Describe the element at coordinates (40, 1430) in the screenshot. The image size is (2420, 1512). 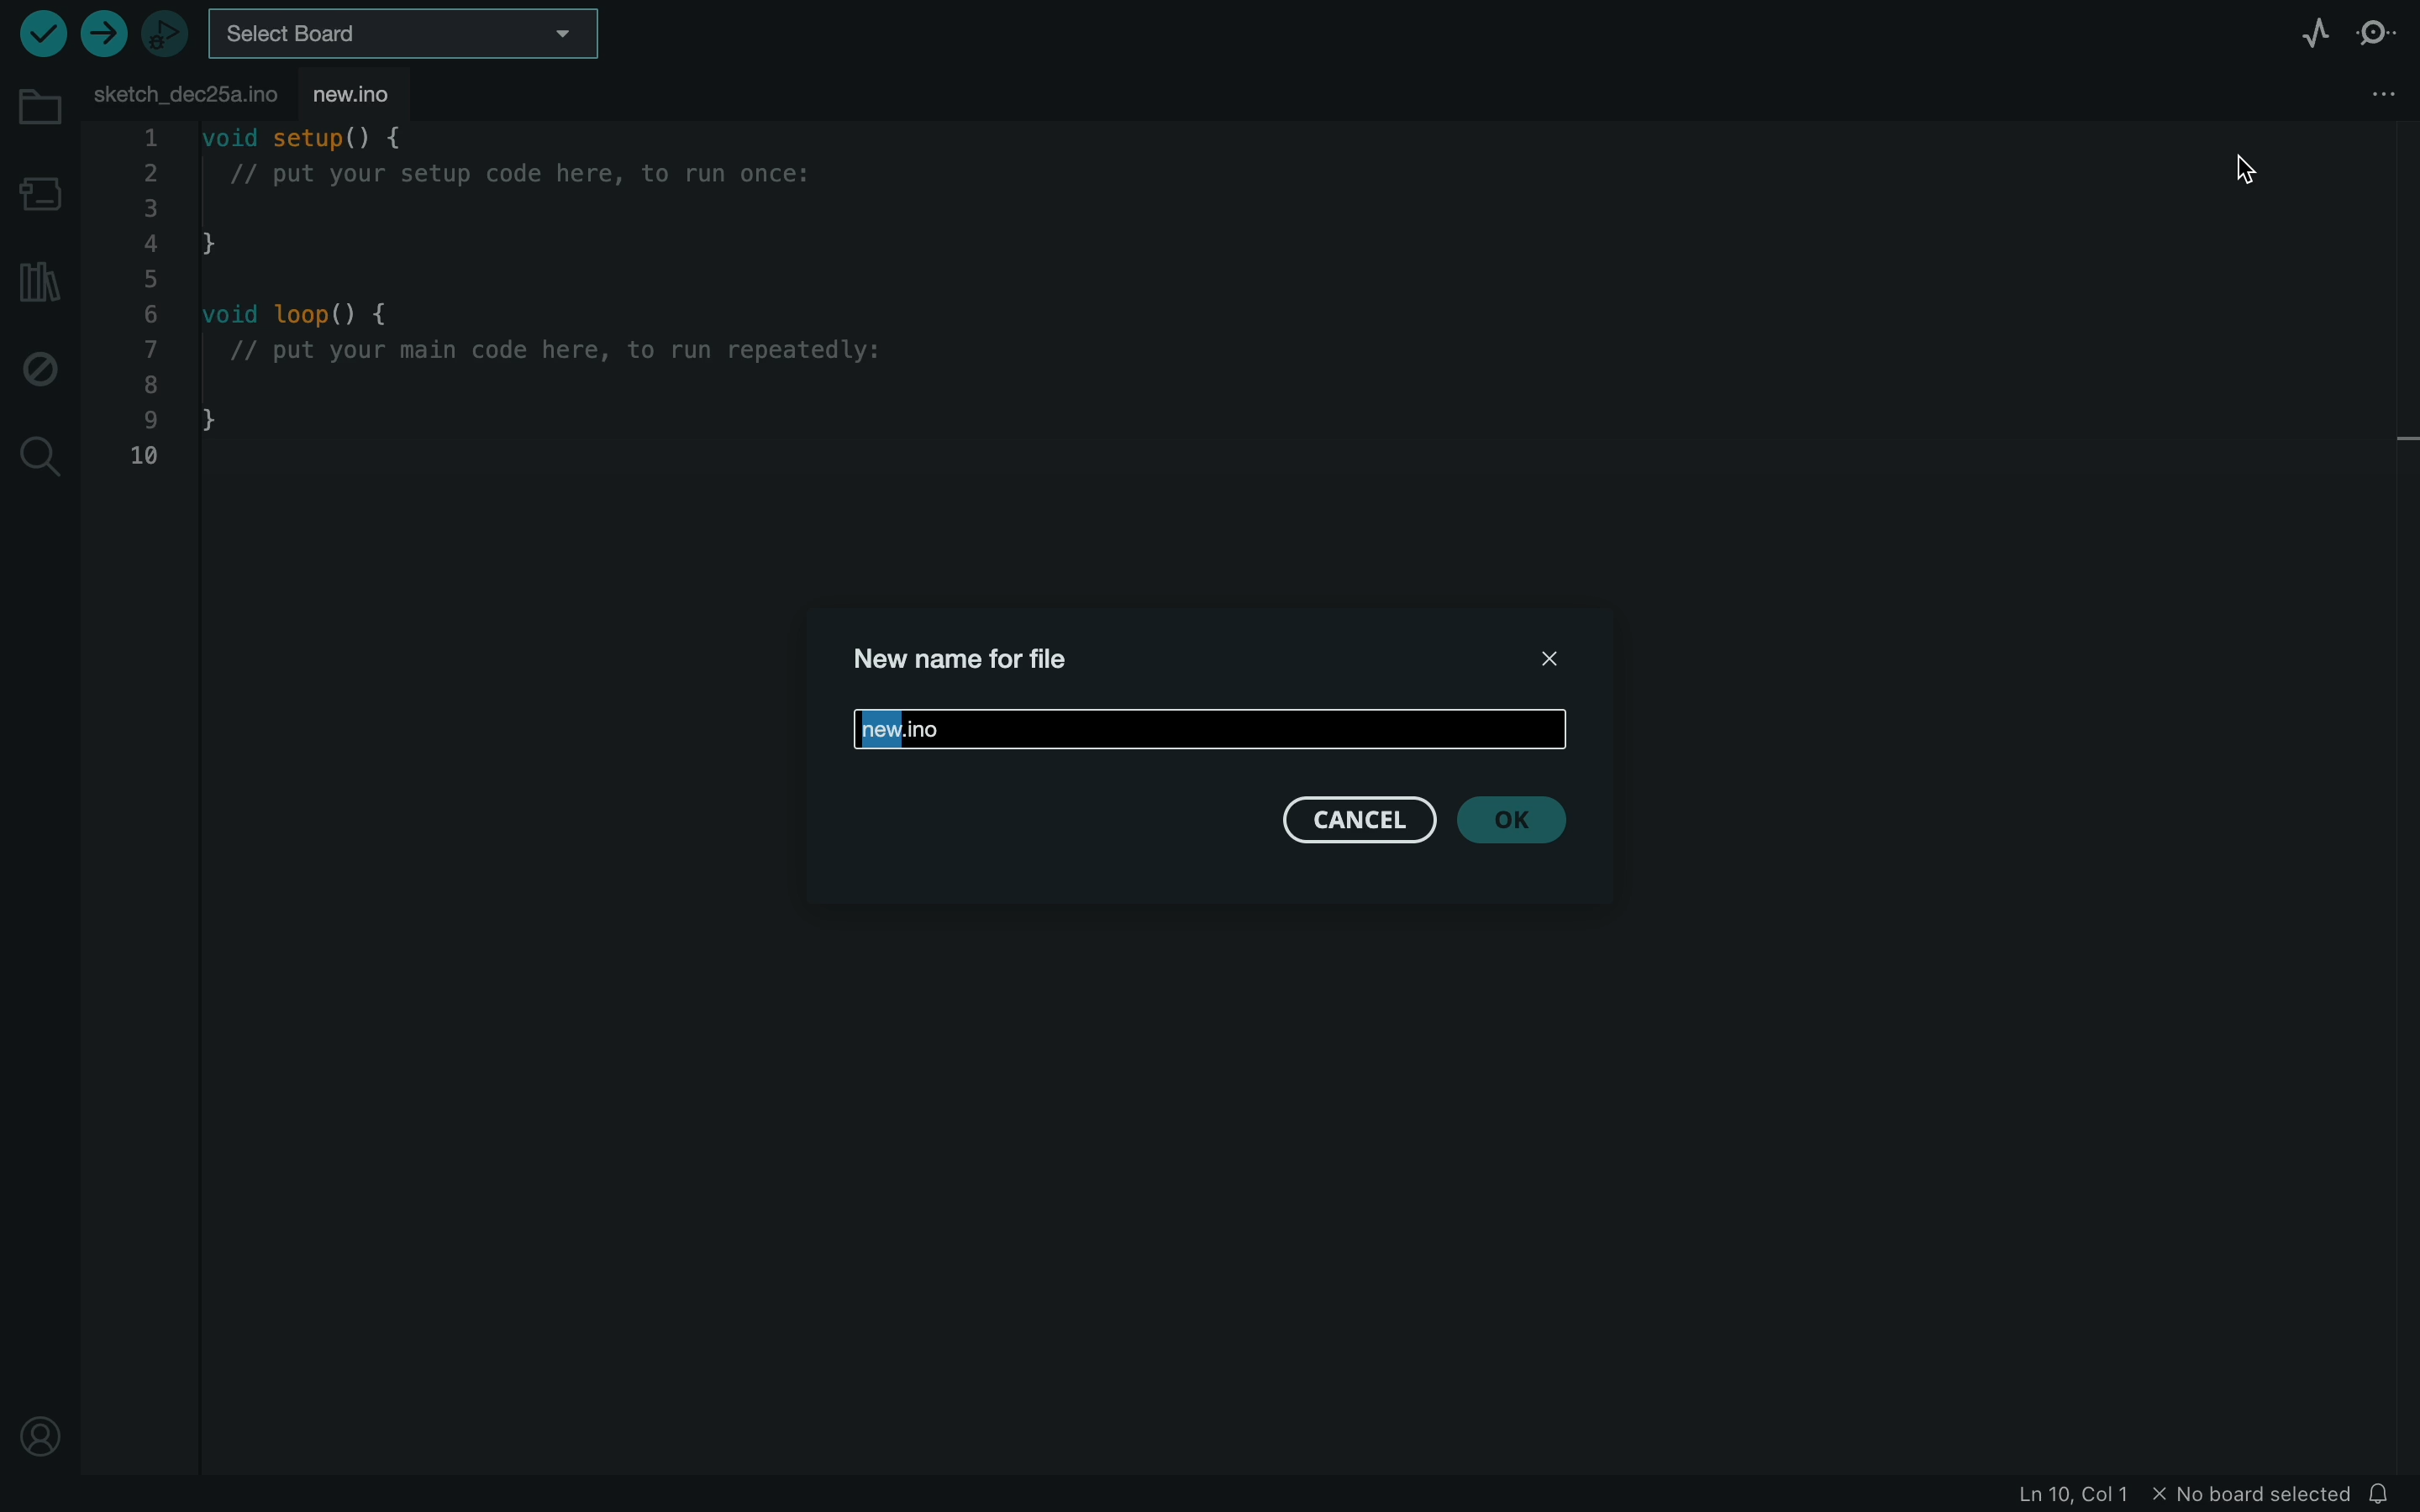
I see `profile` at that location.